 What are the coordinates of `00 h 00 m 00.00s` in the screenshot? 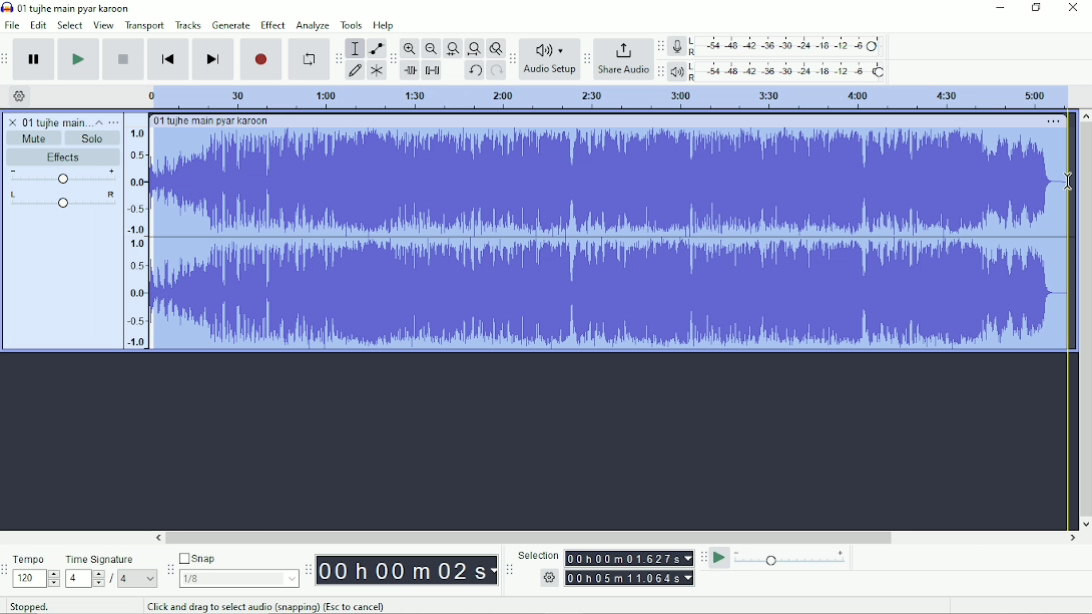 It's located at (630, 578).